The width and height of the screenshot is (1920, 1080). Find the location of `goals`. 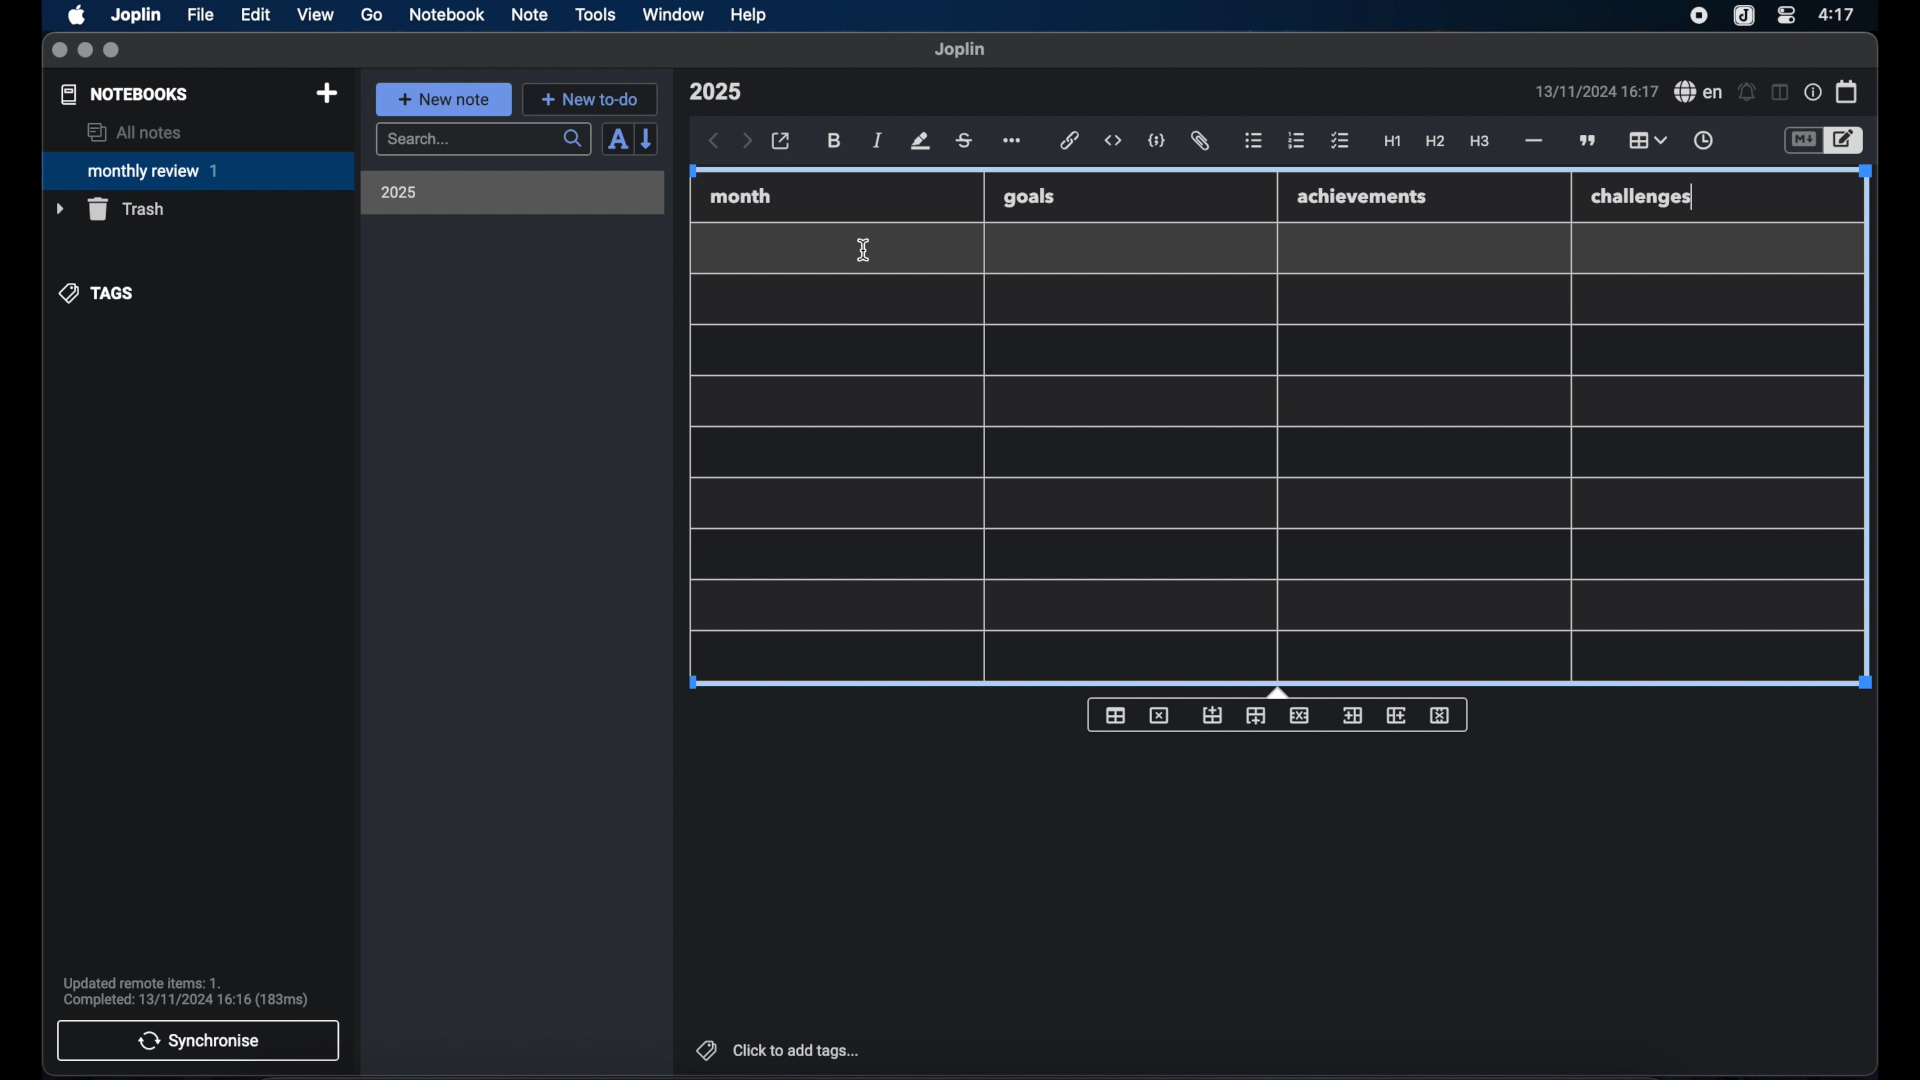

goals is located at coordinates (1029, 196).